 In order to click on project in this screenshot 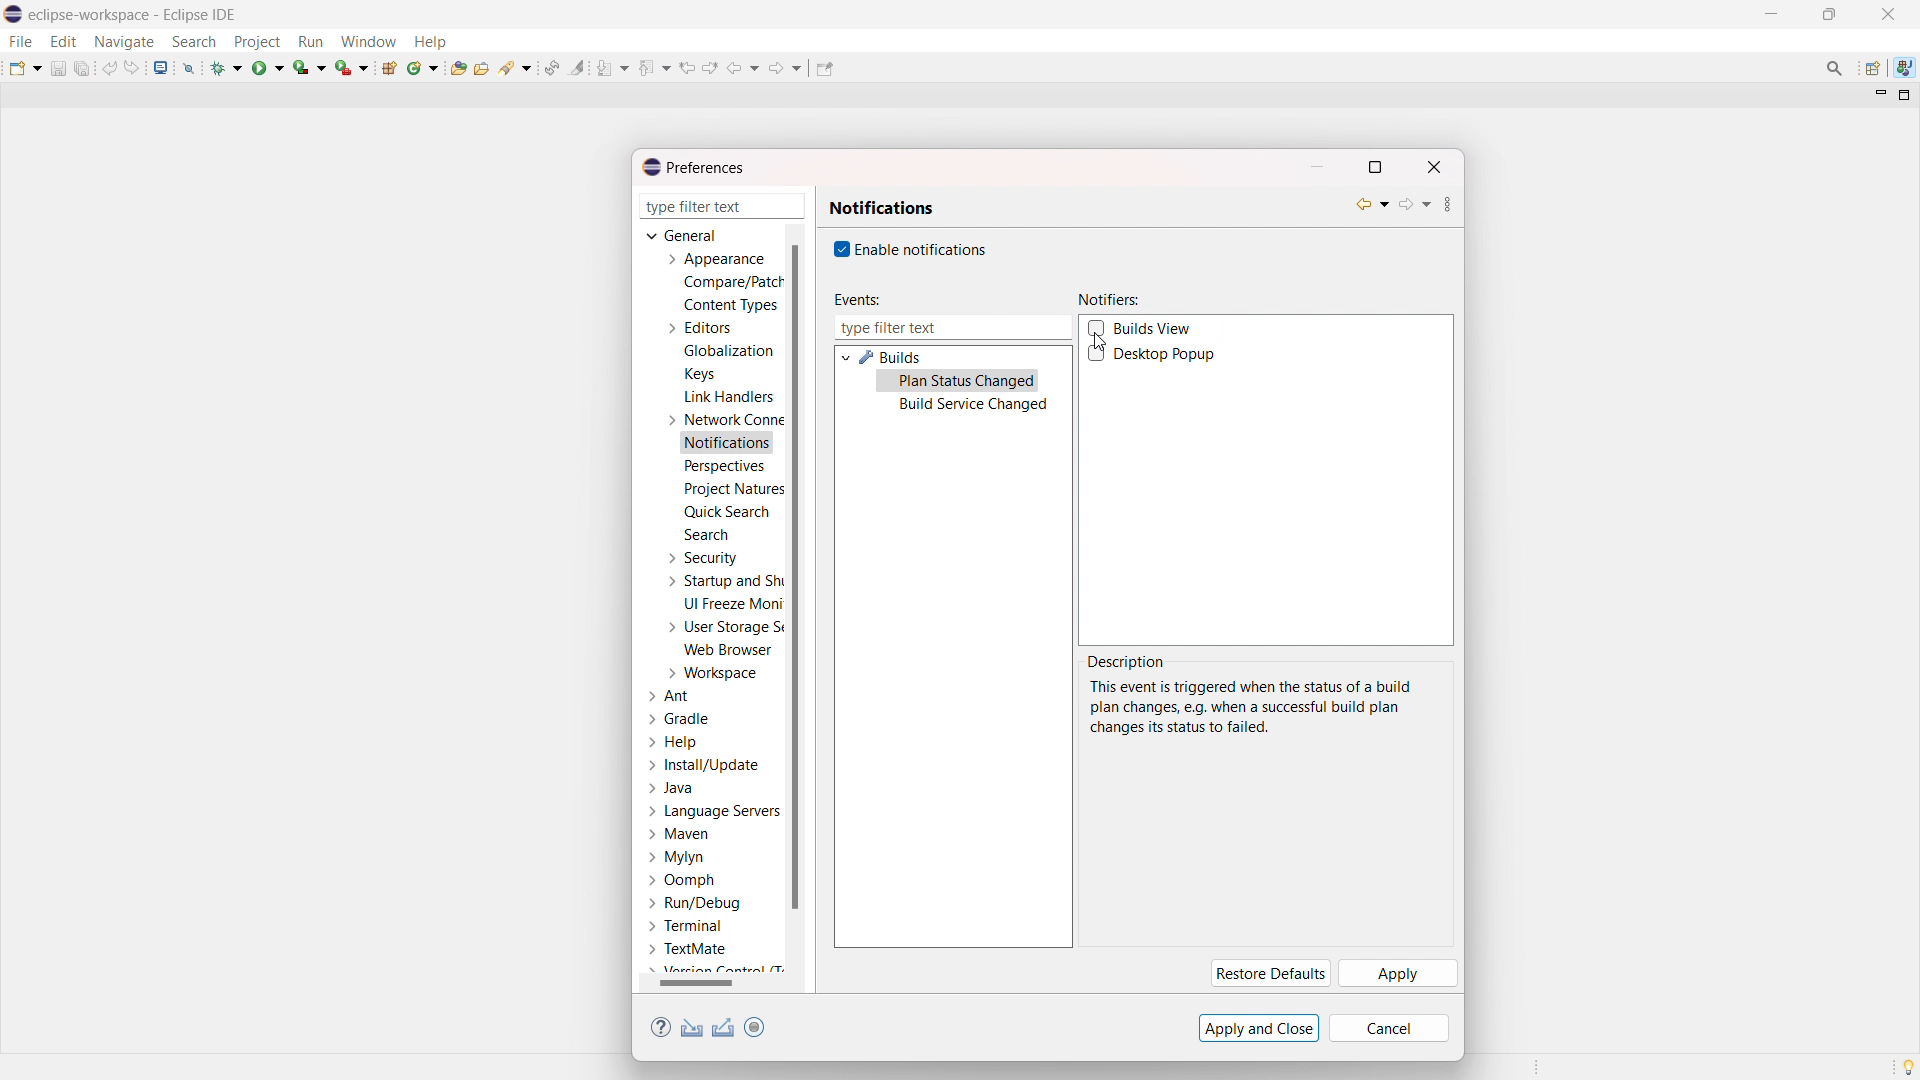, I will do `click(256, 42)`.